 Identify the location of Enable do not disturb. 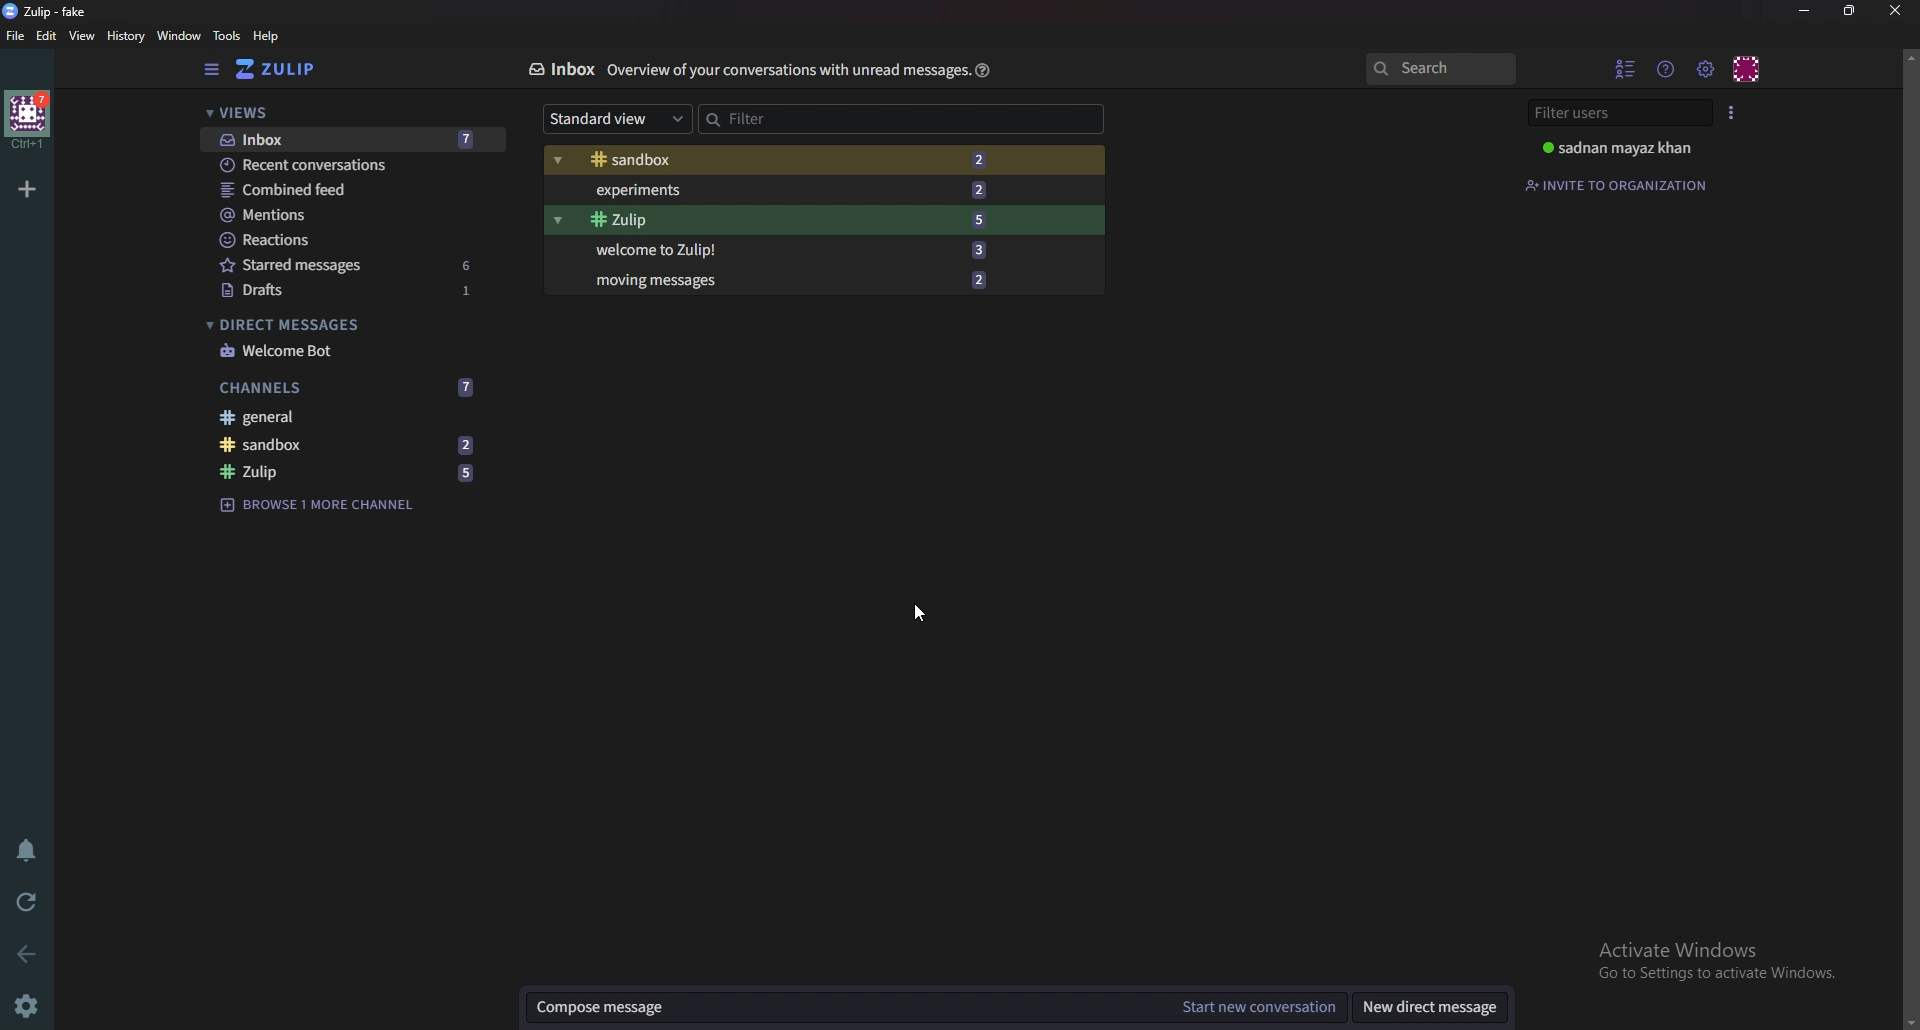
(32, 851).